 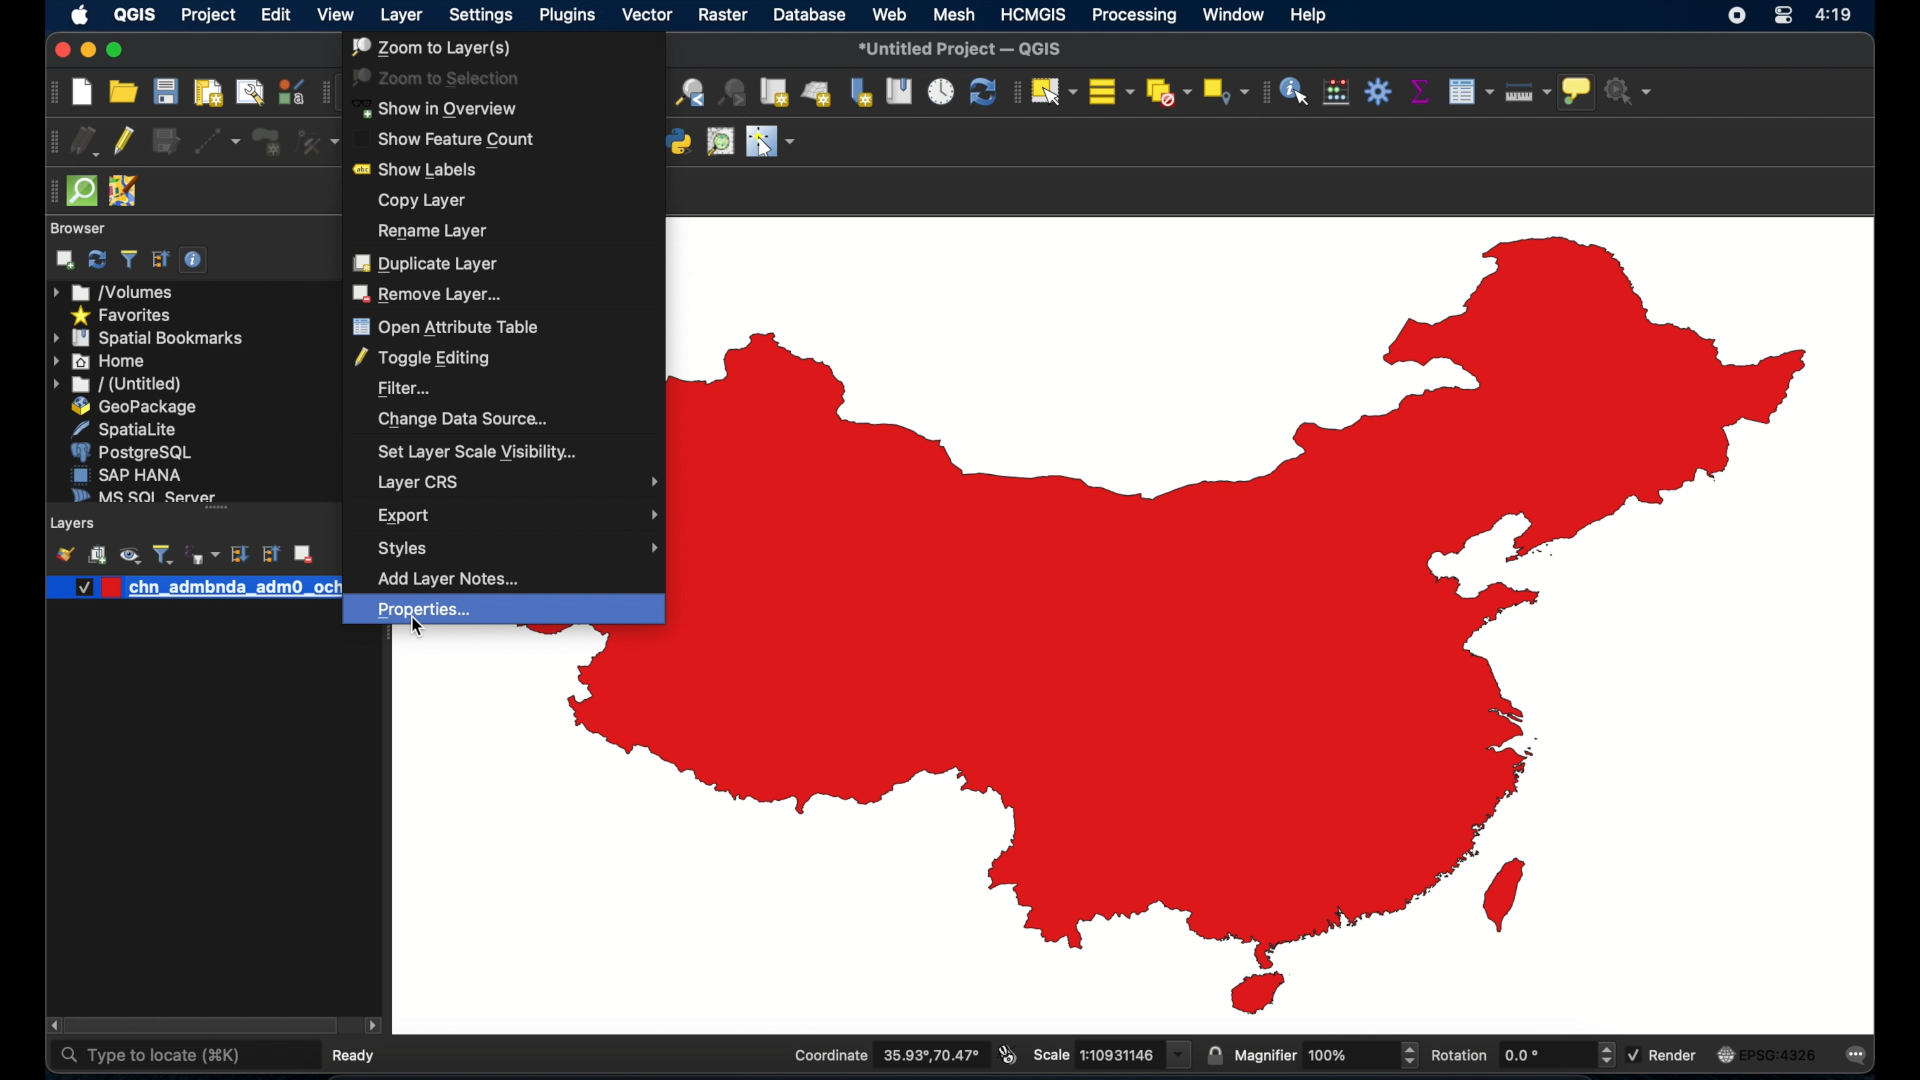 What do you see at coordinates (161, 260) in the screenshot?
I see `collapse all` at bounding box center [161, 260].